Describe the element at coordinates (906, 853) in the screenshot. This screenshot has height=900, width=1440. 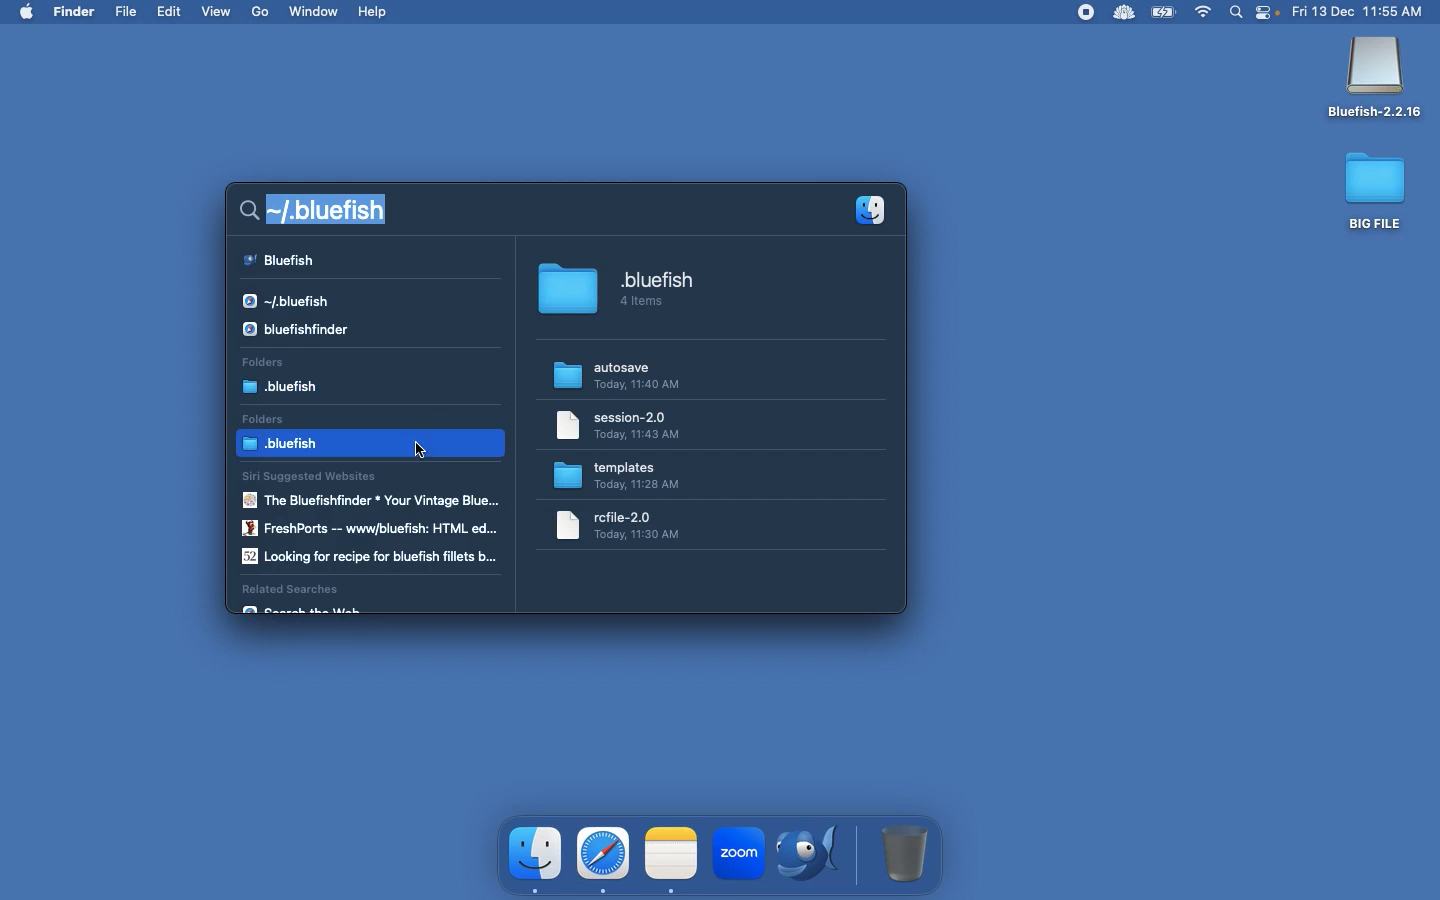
I see `Trash` at that location.